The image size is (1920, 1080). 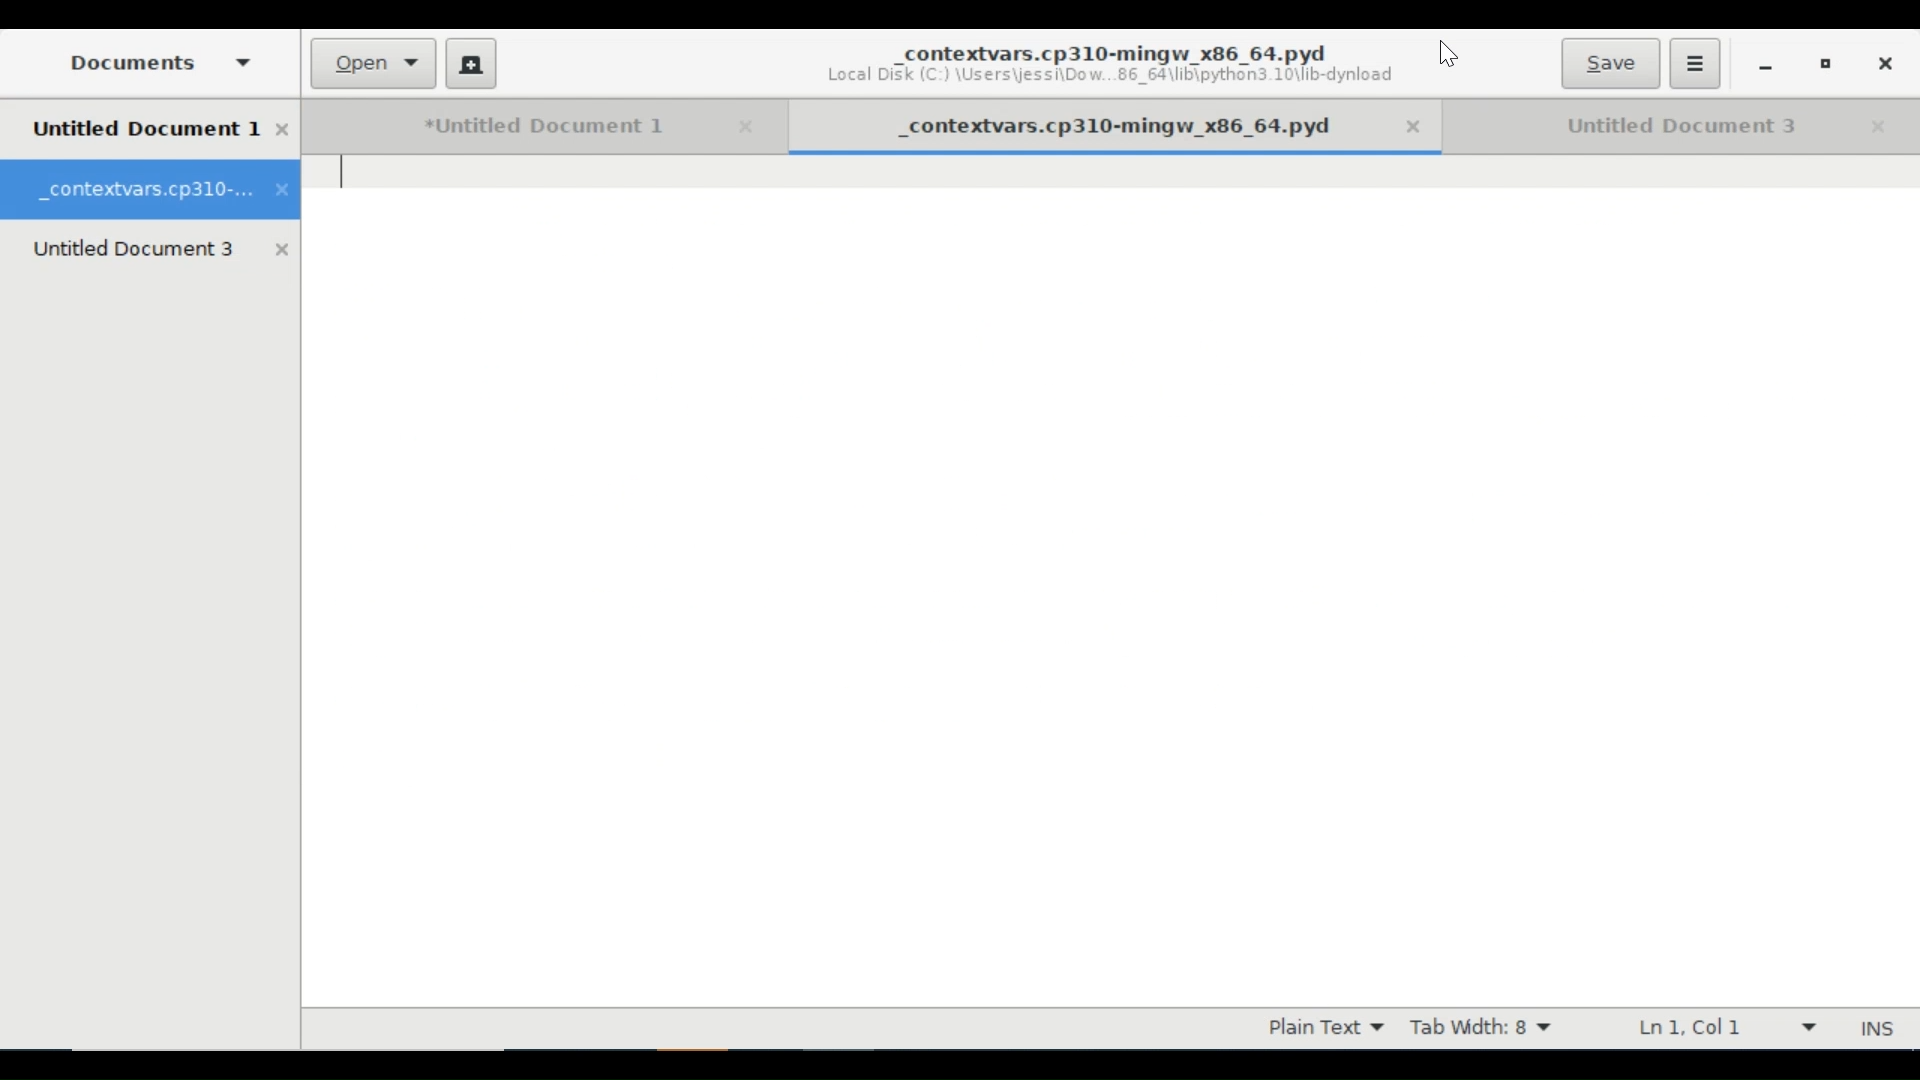 What do you see at coordinates (152, 190) in the screenshot?
I see `_contextvars.cp310-minger_xc86_64.pyd tab` at bounding box center [152, 190].